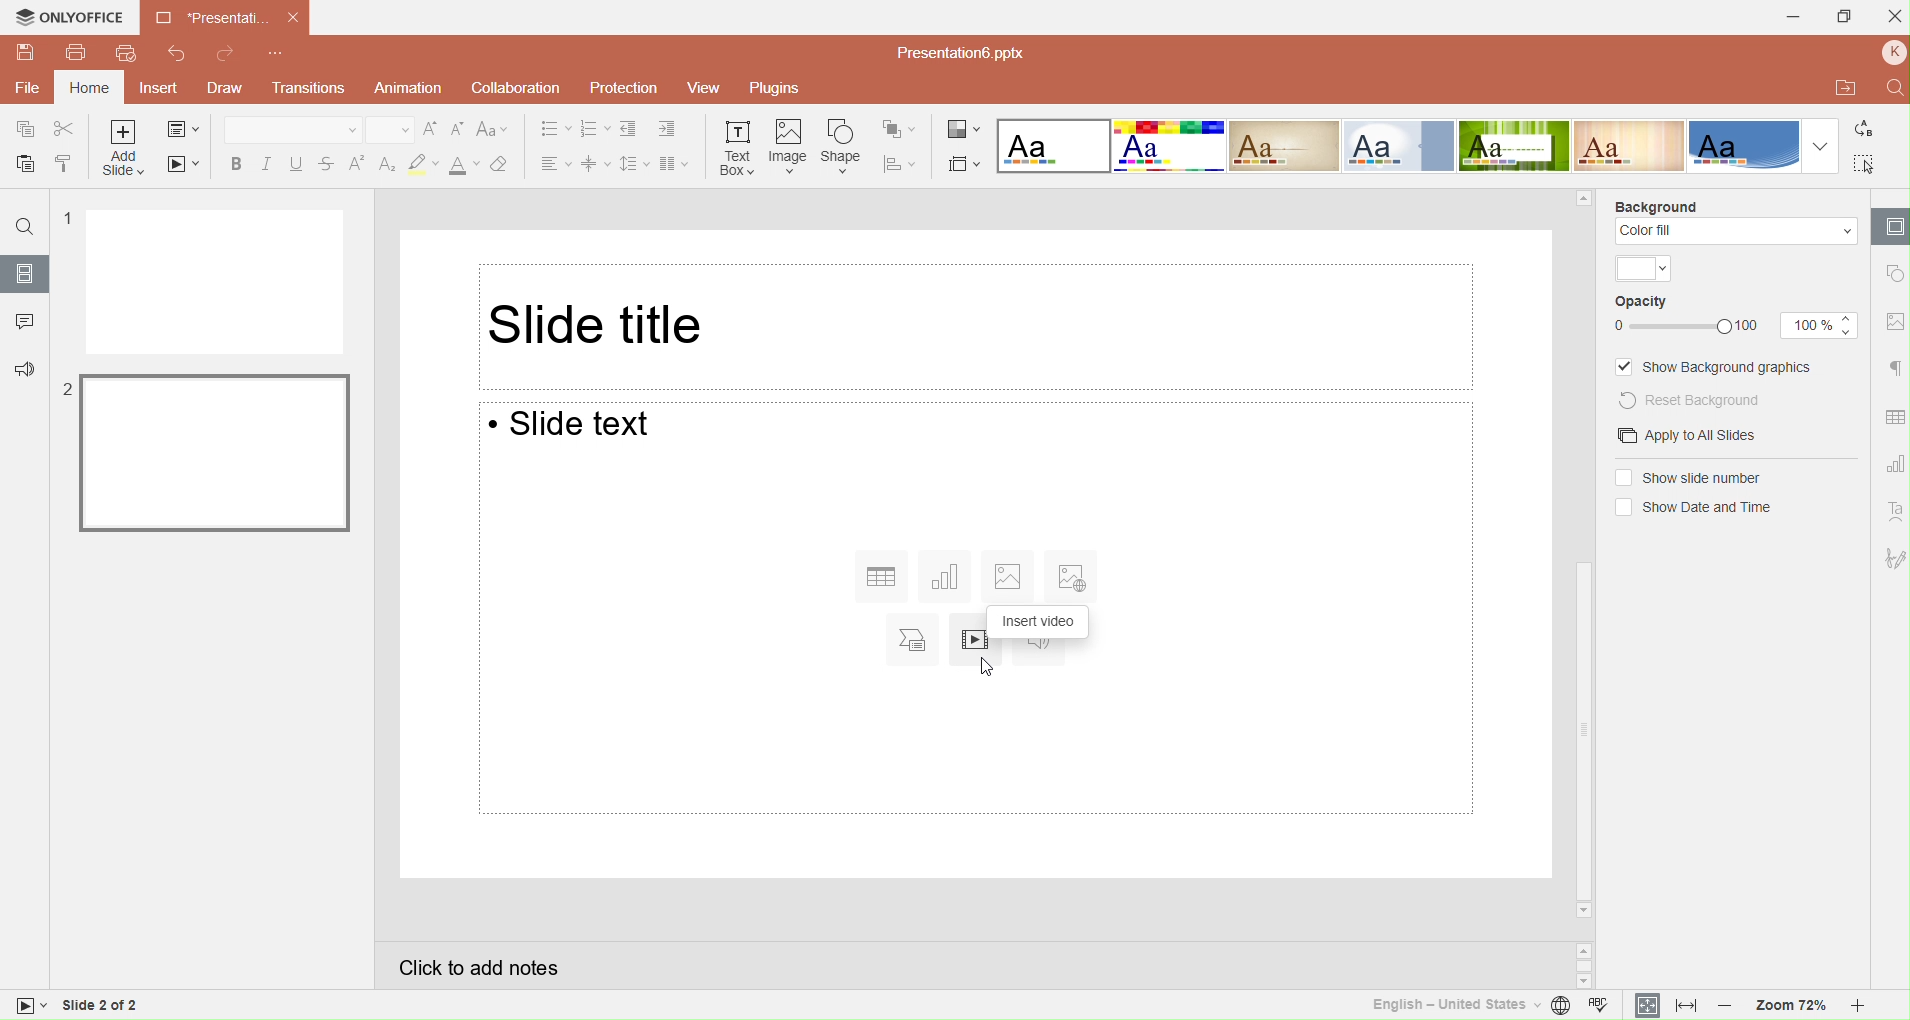  Describe the element at coordinates (1561, 1006) in the screenshot. I see `Set document language` at that location.